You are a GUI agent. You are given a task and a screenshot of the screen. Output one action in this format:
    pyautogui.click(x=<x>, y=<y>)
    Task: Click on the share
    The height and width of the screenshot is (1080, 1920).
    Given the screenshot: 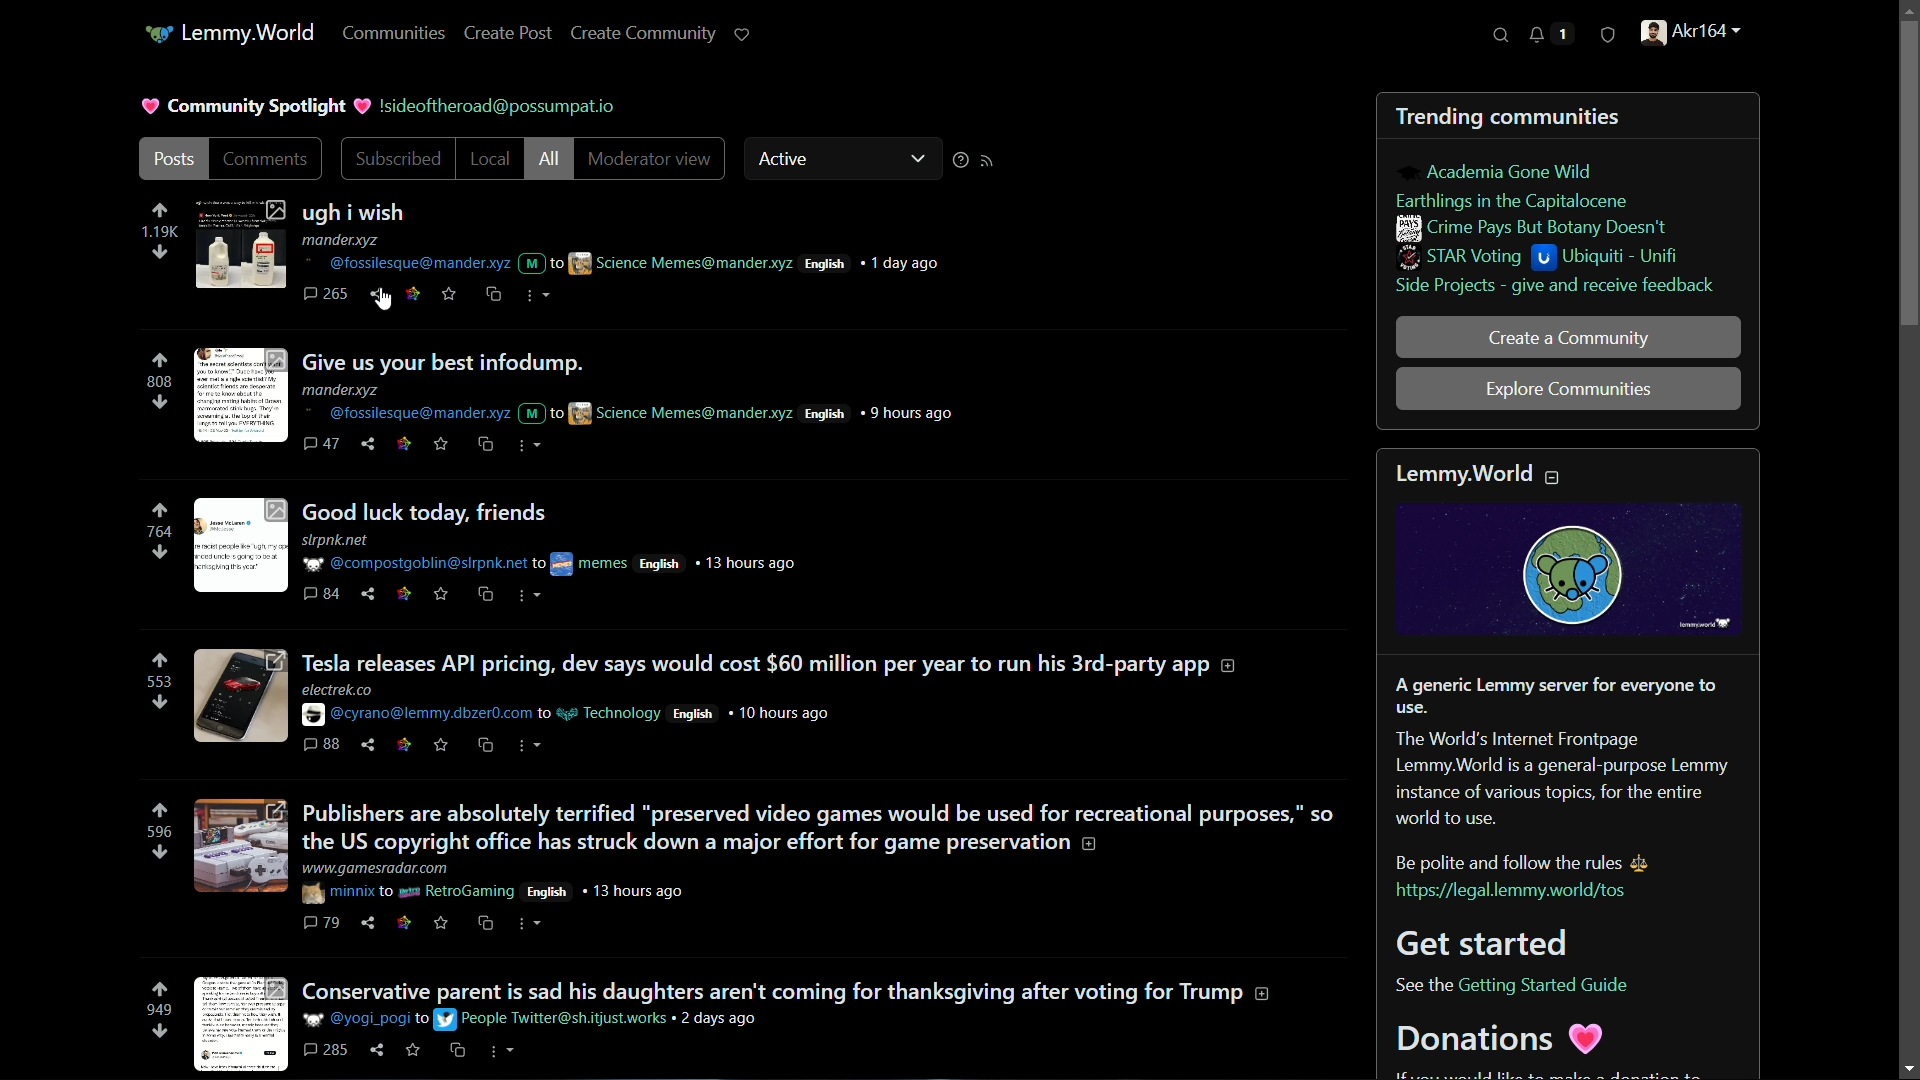 What is the action you would take?
    pyautogui.click(x=365, y=594)
    